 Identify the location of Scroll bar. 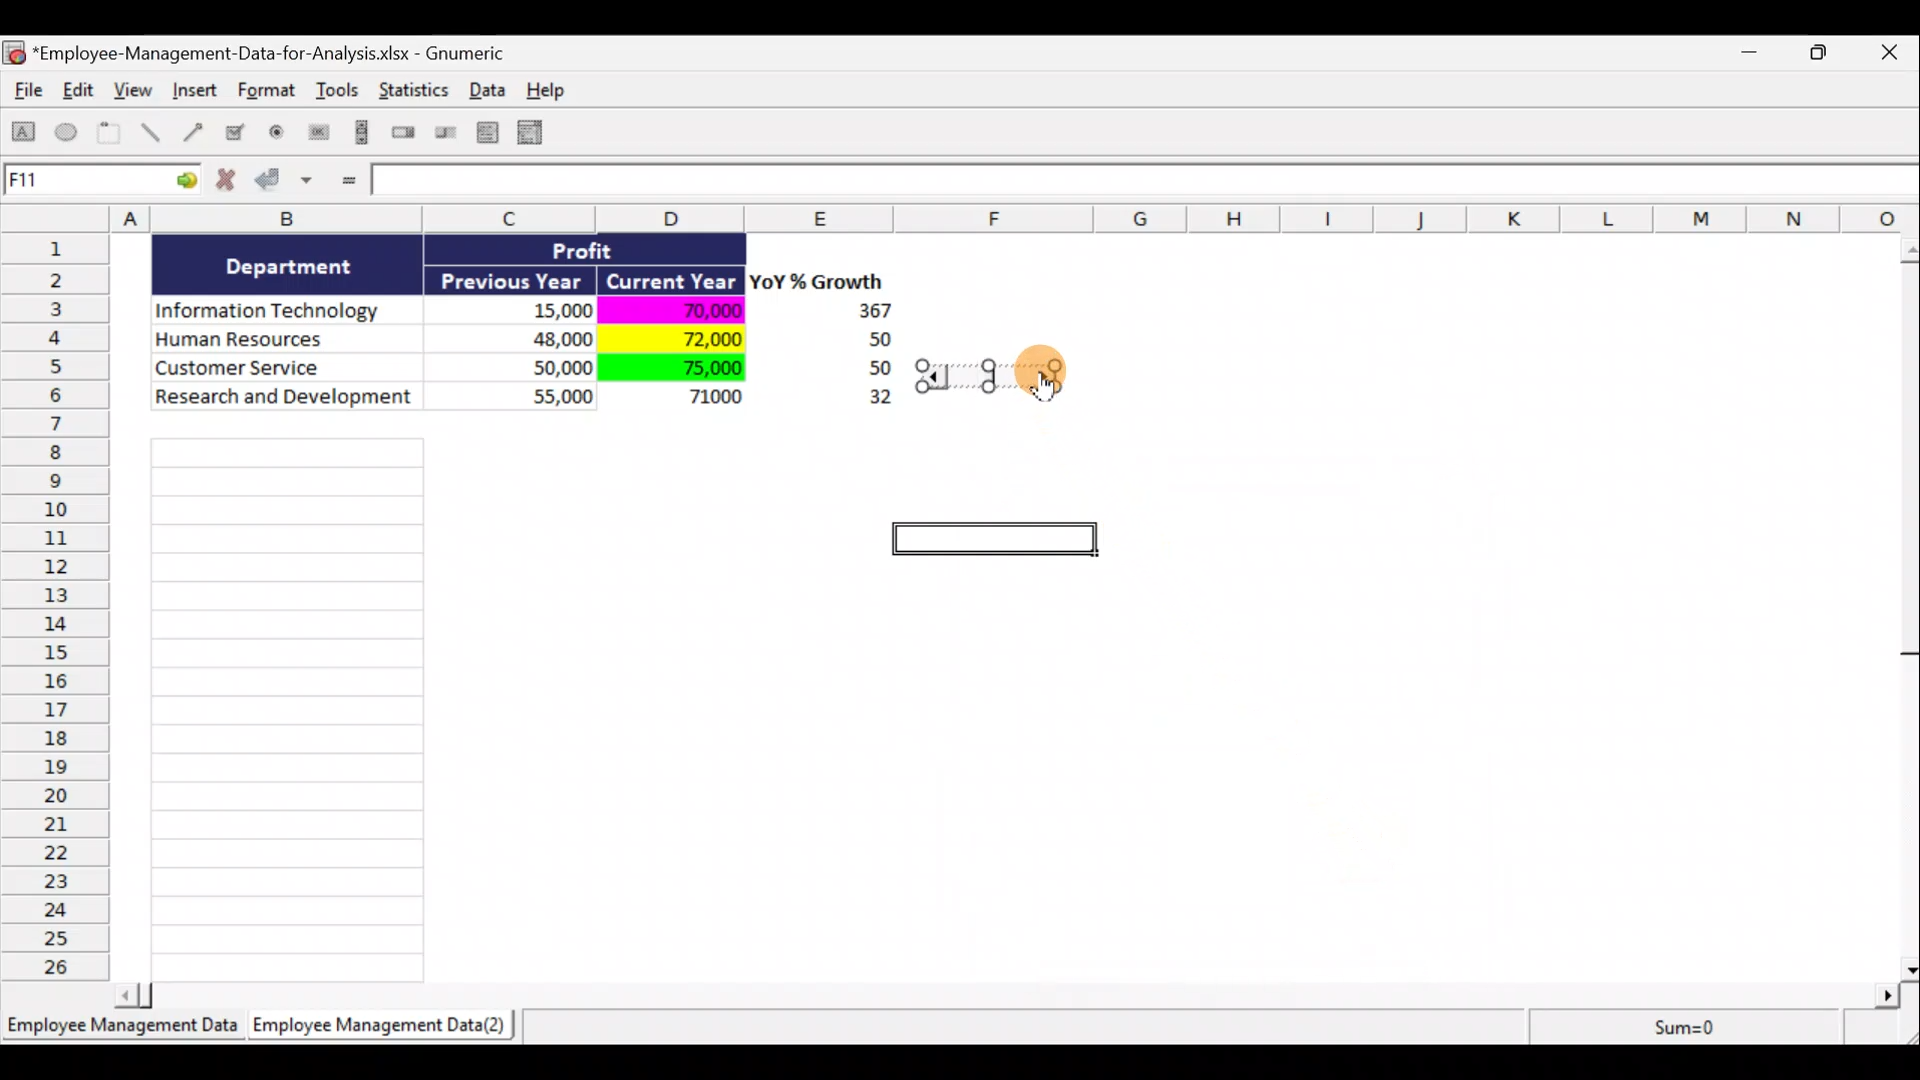
(1014, 992).